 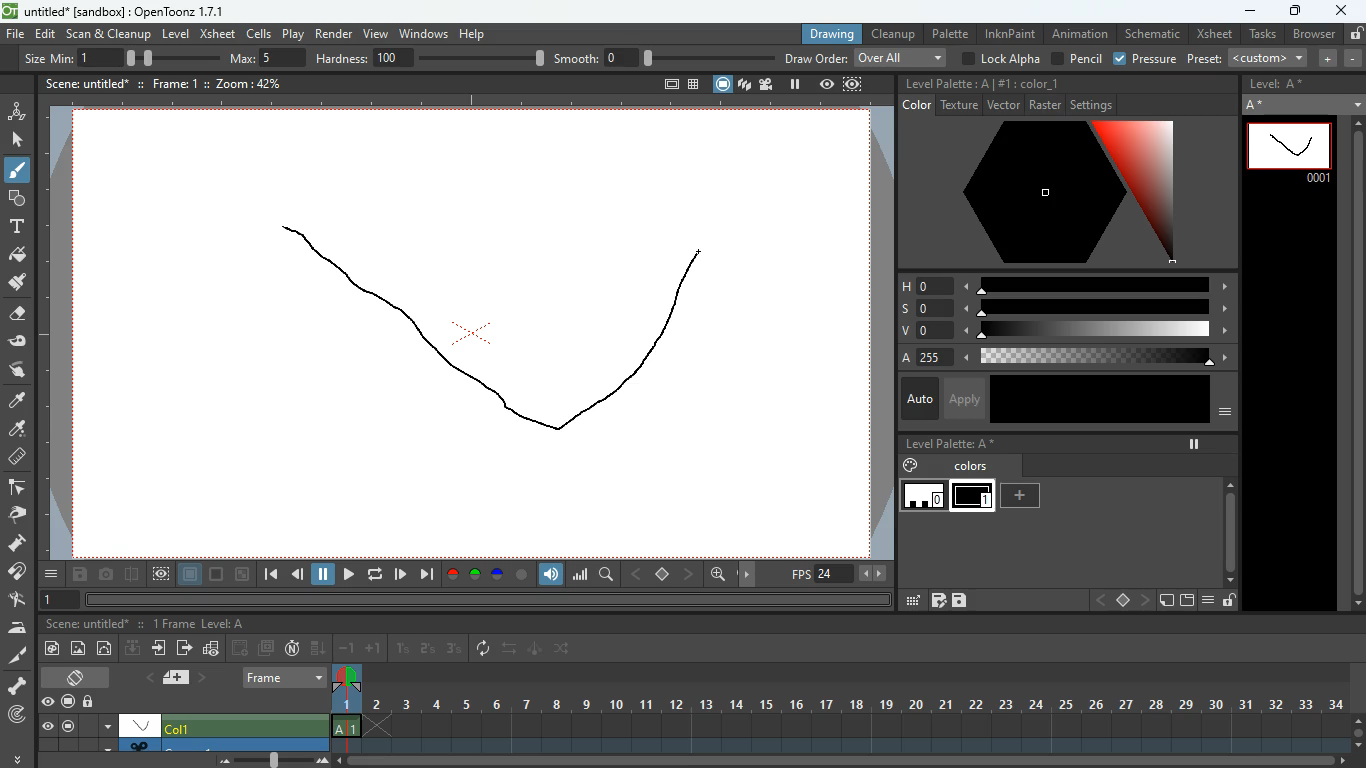 I want to click on document, so click(x=1185, y=601).